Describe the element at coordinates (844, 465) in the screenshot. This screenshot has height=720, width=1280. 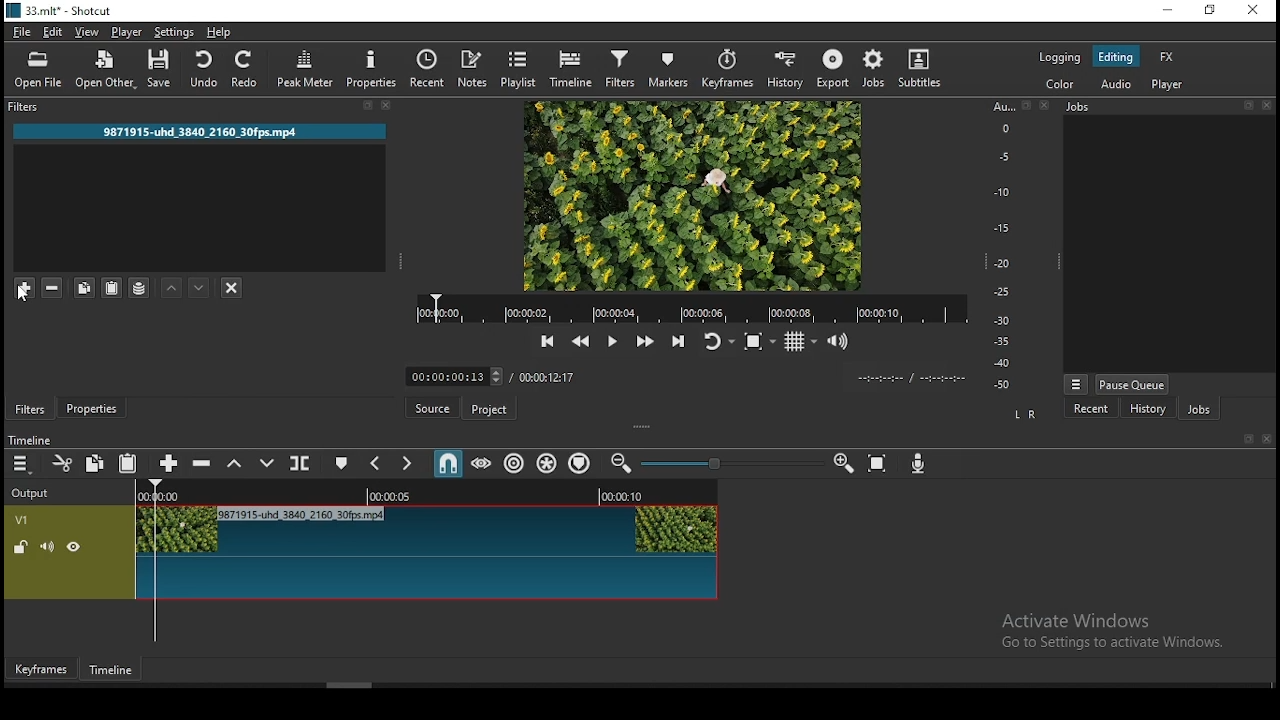
I see `zoom timeine in` at that location.